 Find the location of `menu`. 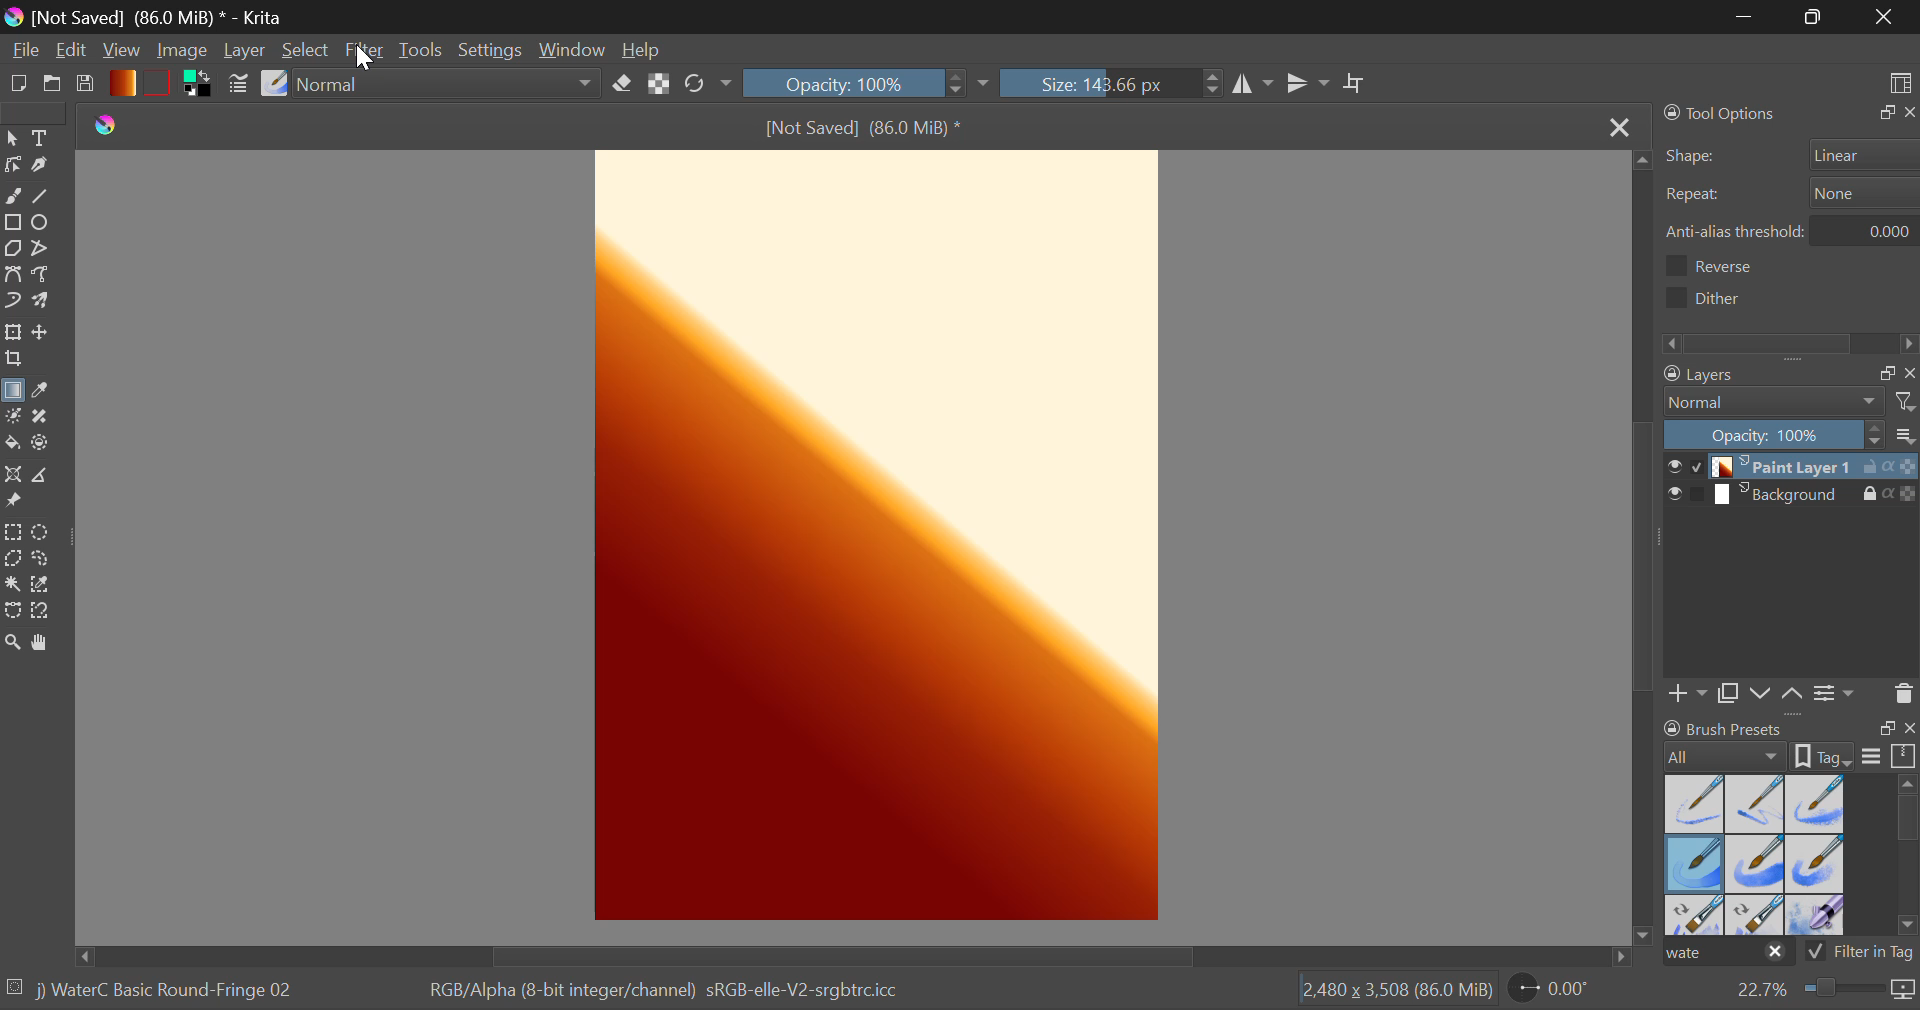

menu is located at coordinates (1872, 759).